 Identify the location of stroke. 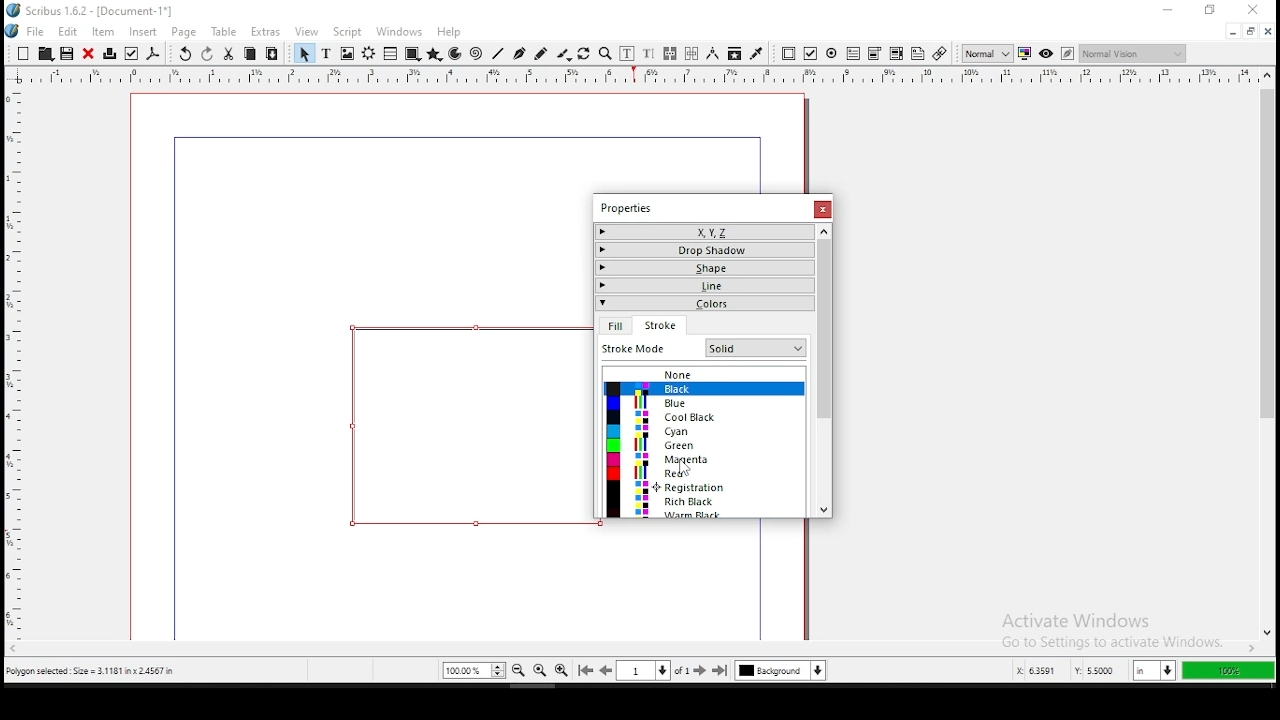
(661, 326).